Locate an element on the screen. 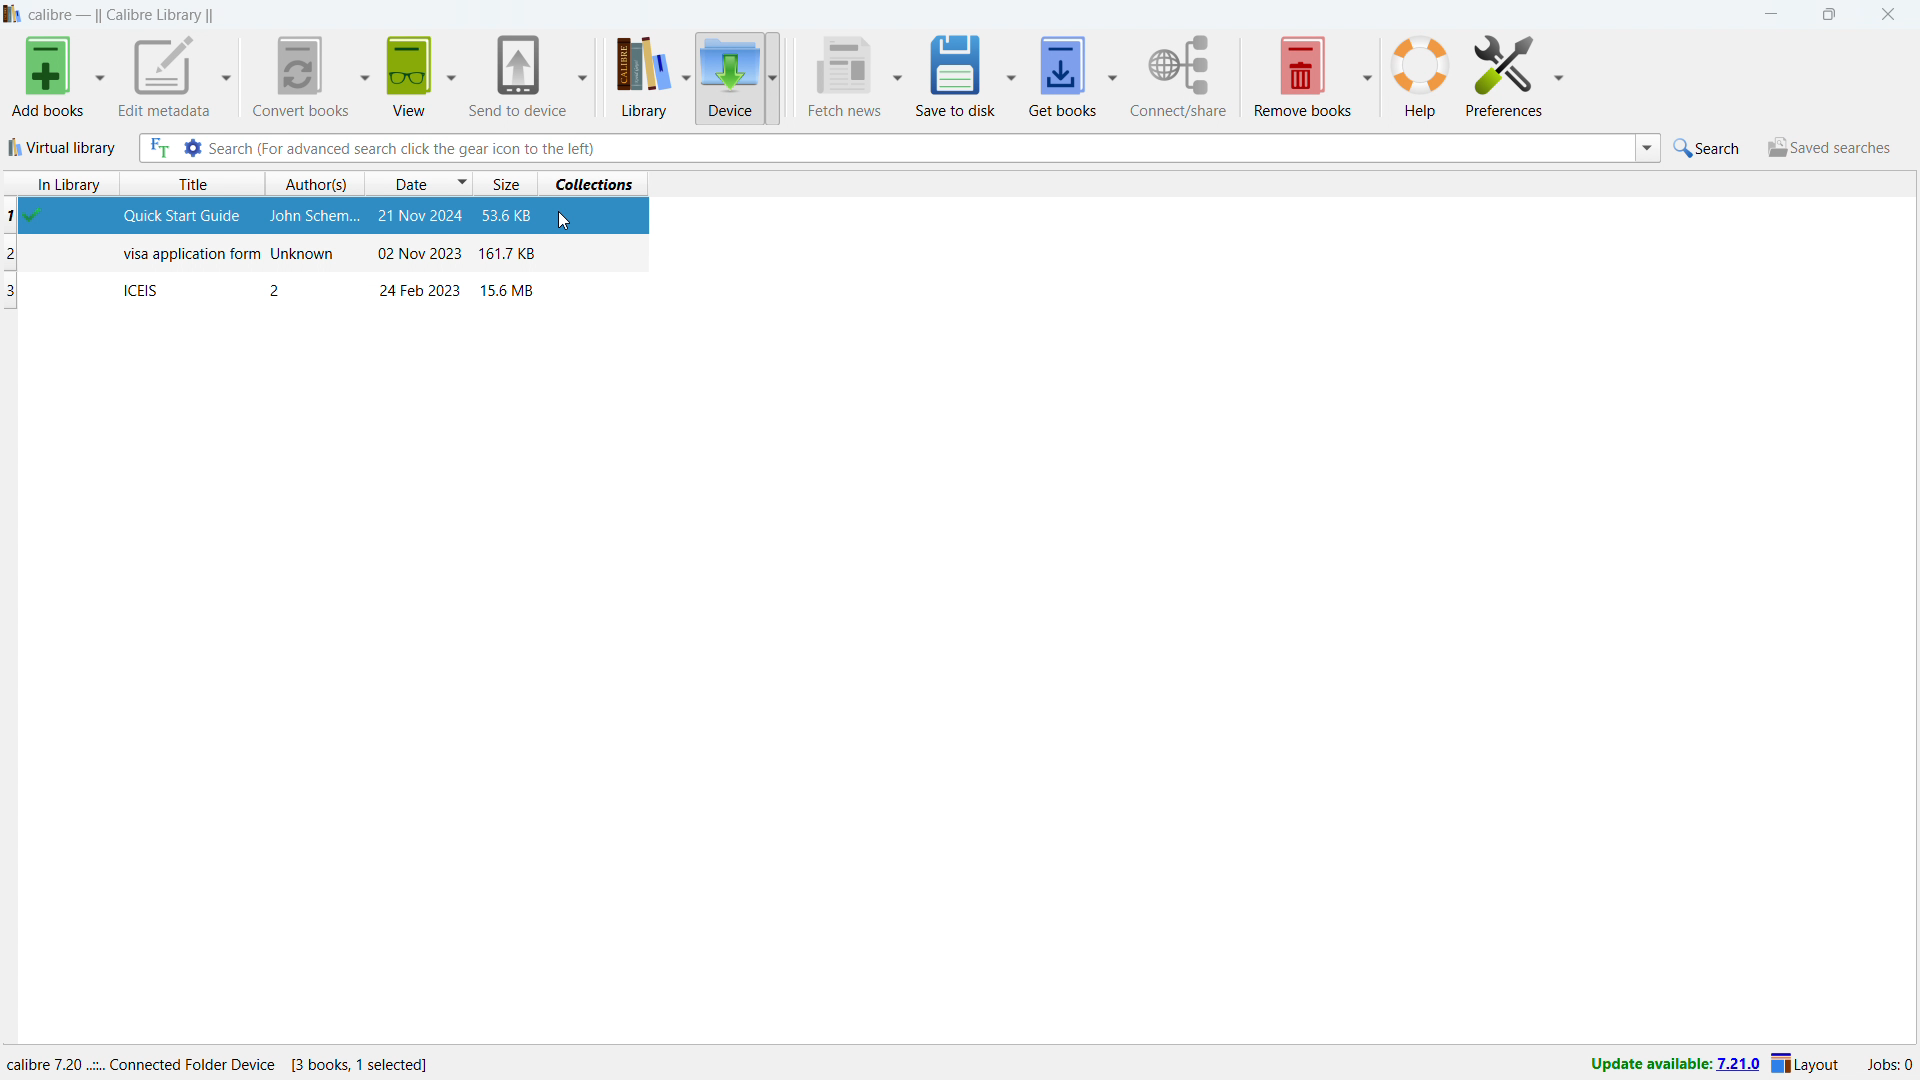 The height and width of the screenshot is (1080, 1920). device options is located at coordinates (770, 77).